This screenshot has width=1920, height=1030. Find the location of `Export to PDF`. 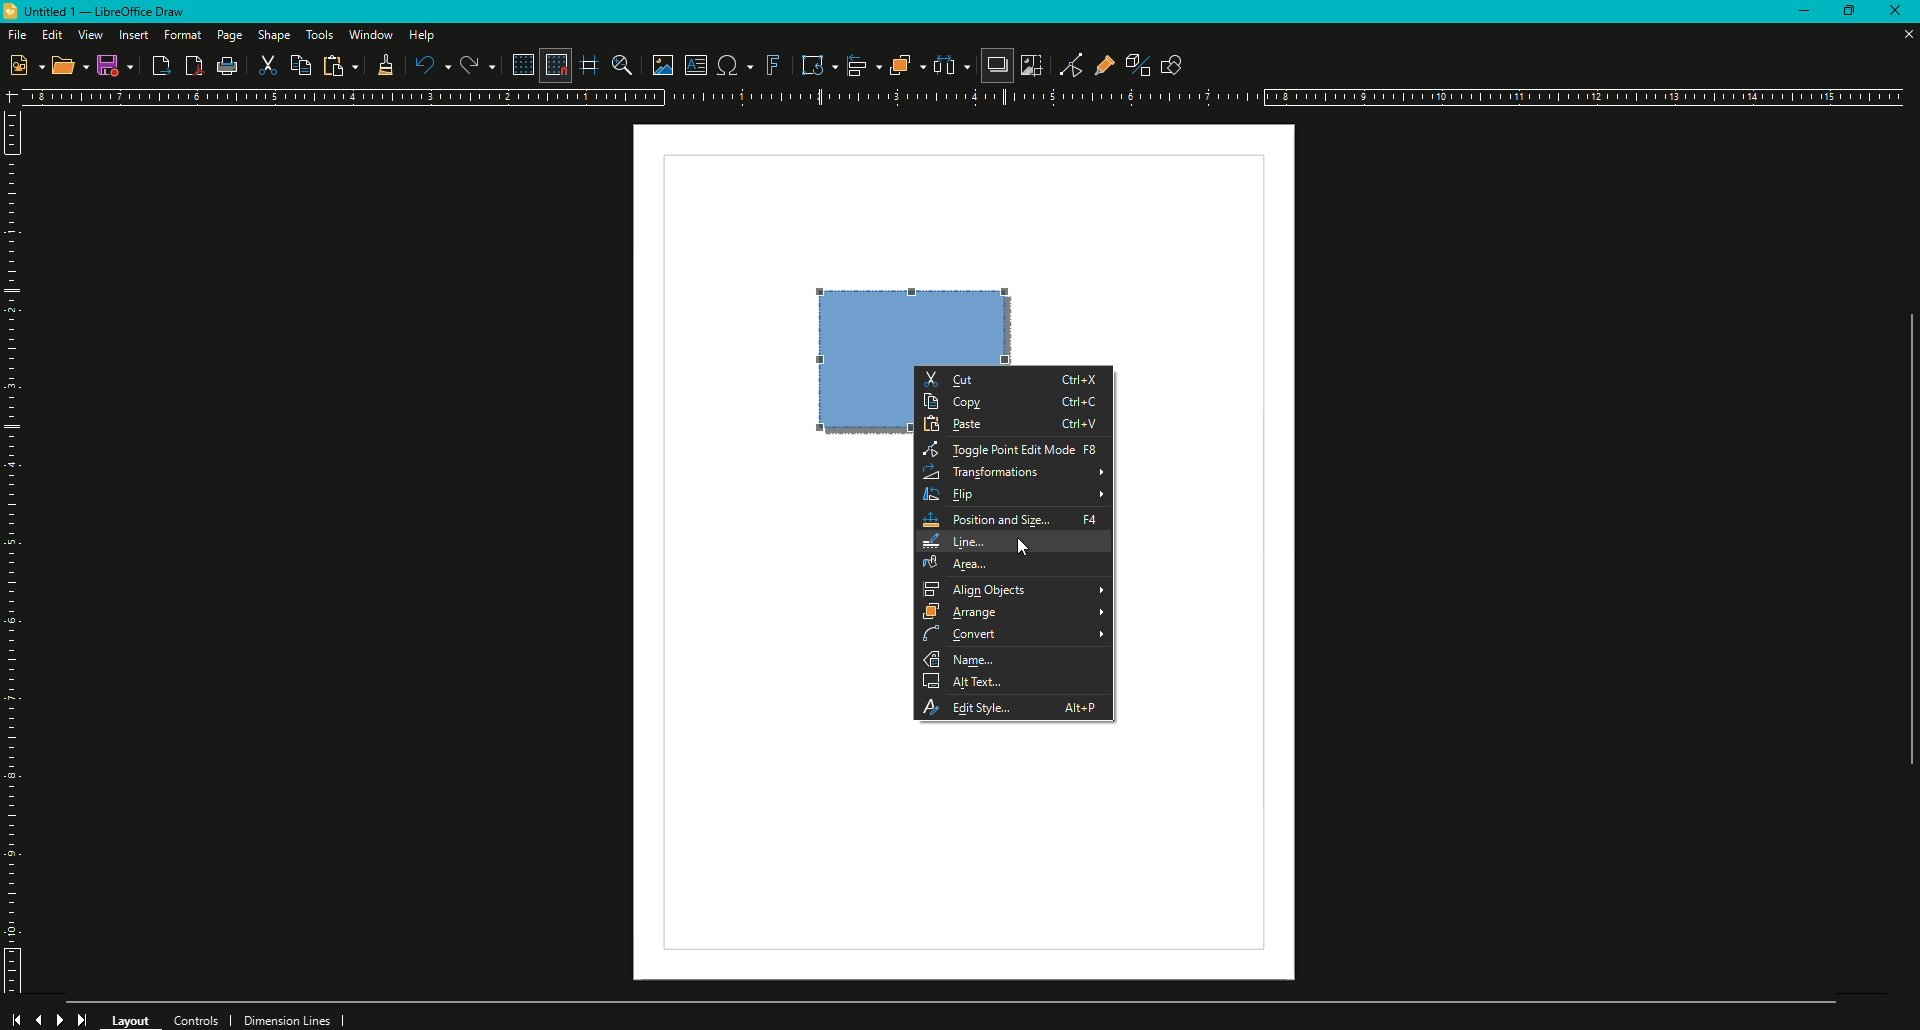

Export to PDF is located at coordinates (191, 66).